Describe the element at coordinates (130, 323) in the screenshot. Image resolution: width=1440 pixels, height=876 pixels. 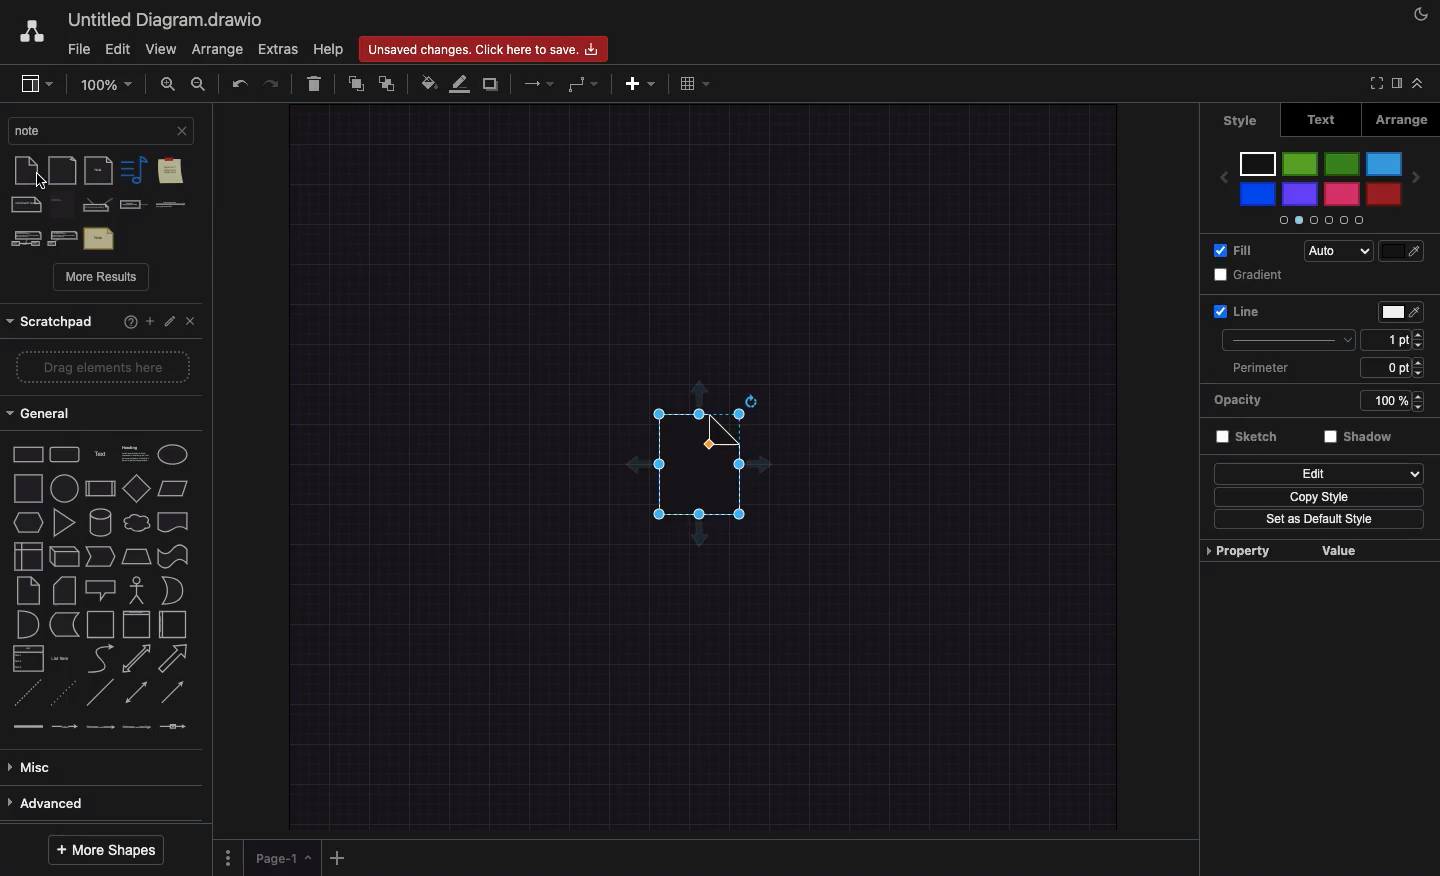
I see `Help` at that location.